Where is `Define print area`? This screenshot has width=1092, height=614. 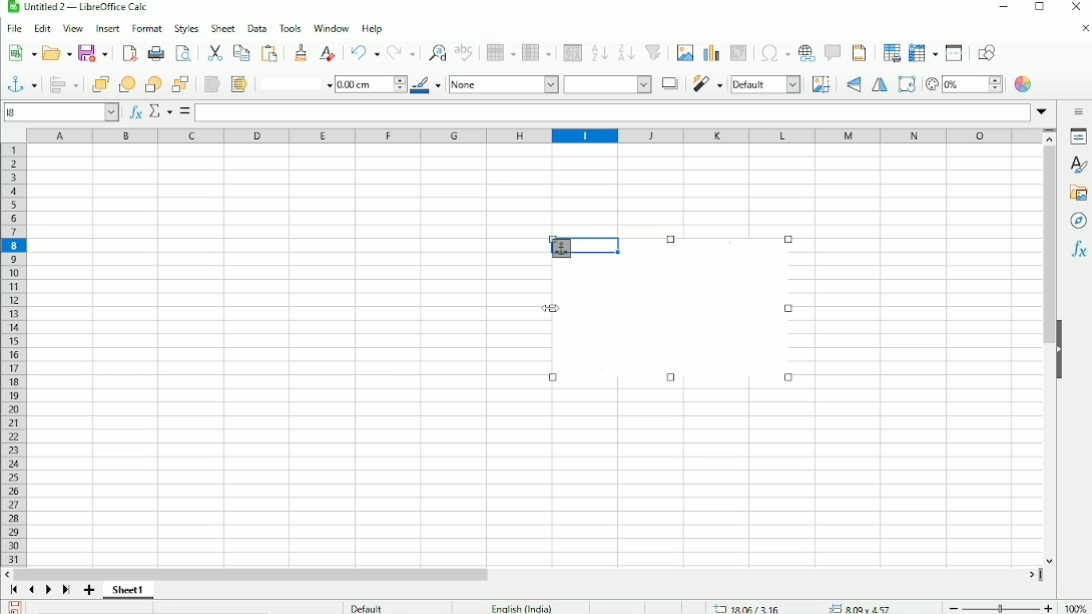 Define print area is located at coordinates (888, 53).